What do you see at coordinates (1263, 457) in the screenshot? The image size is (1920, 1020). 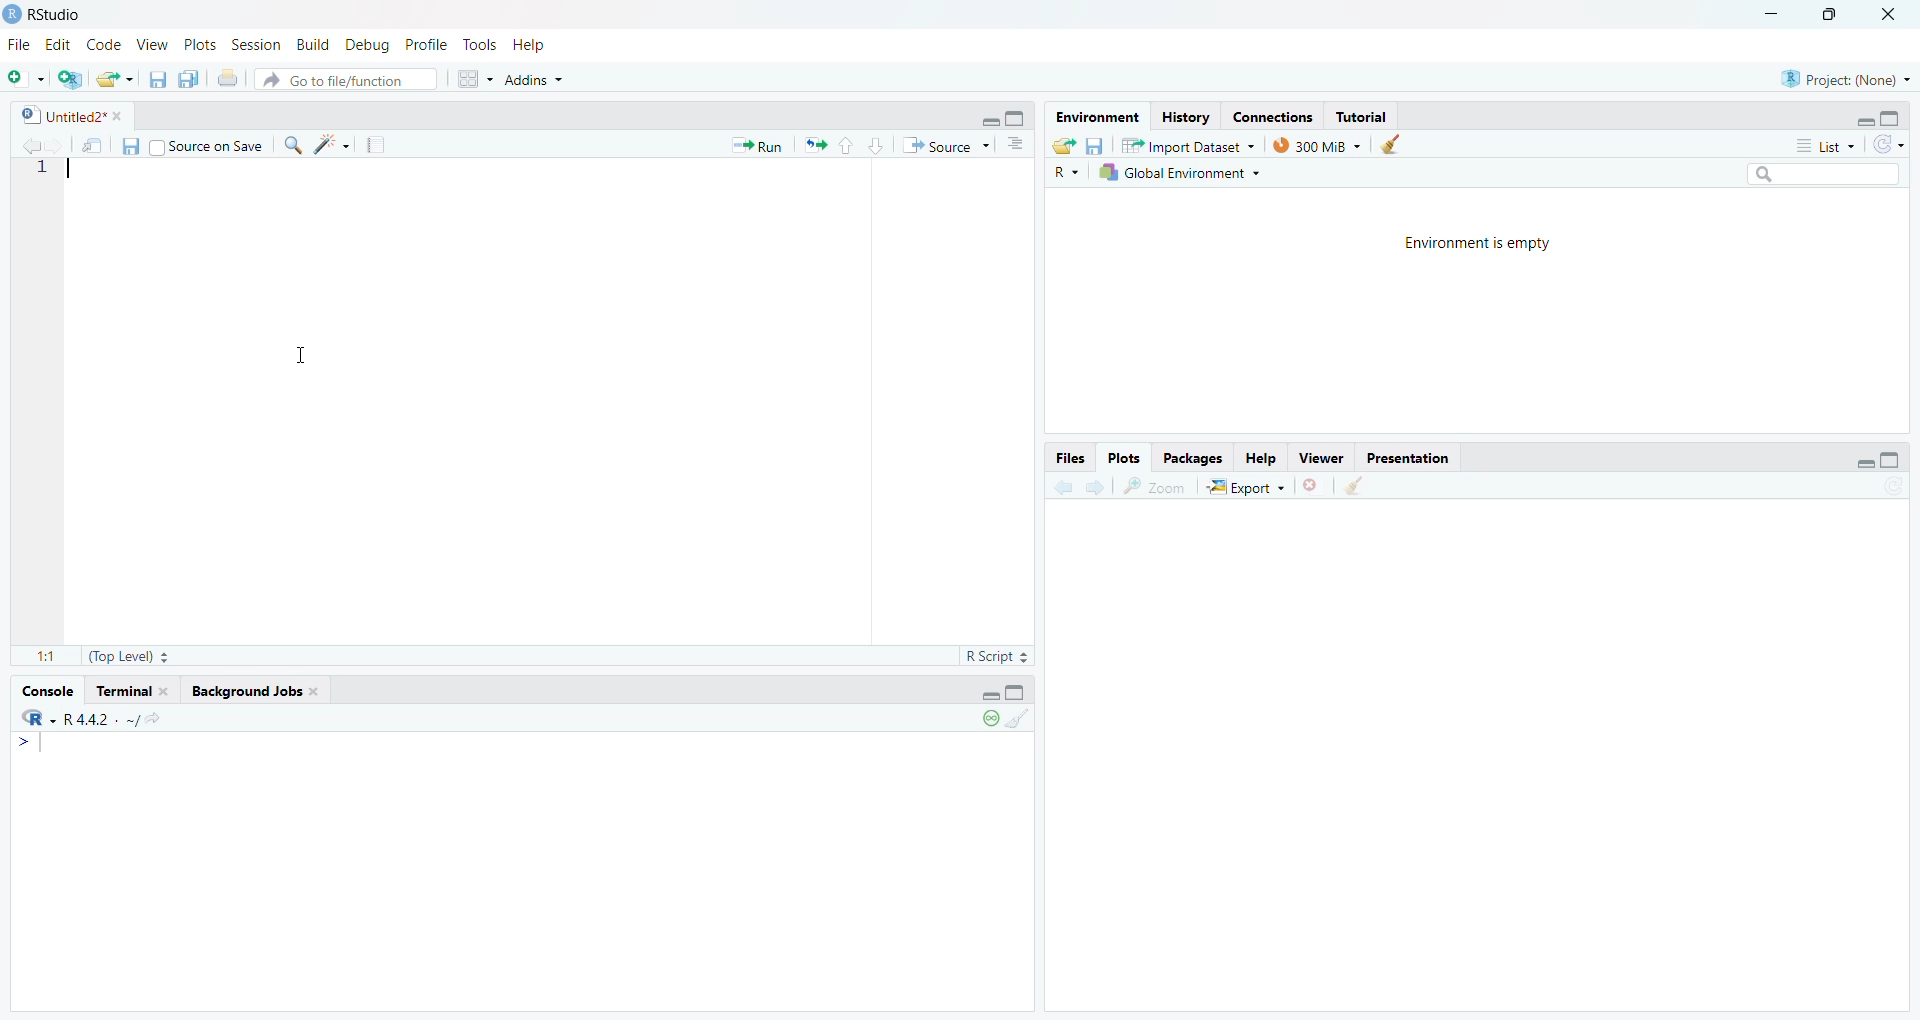 I see `Help.` at bounding box center [1263, 457].